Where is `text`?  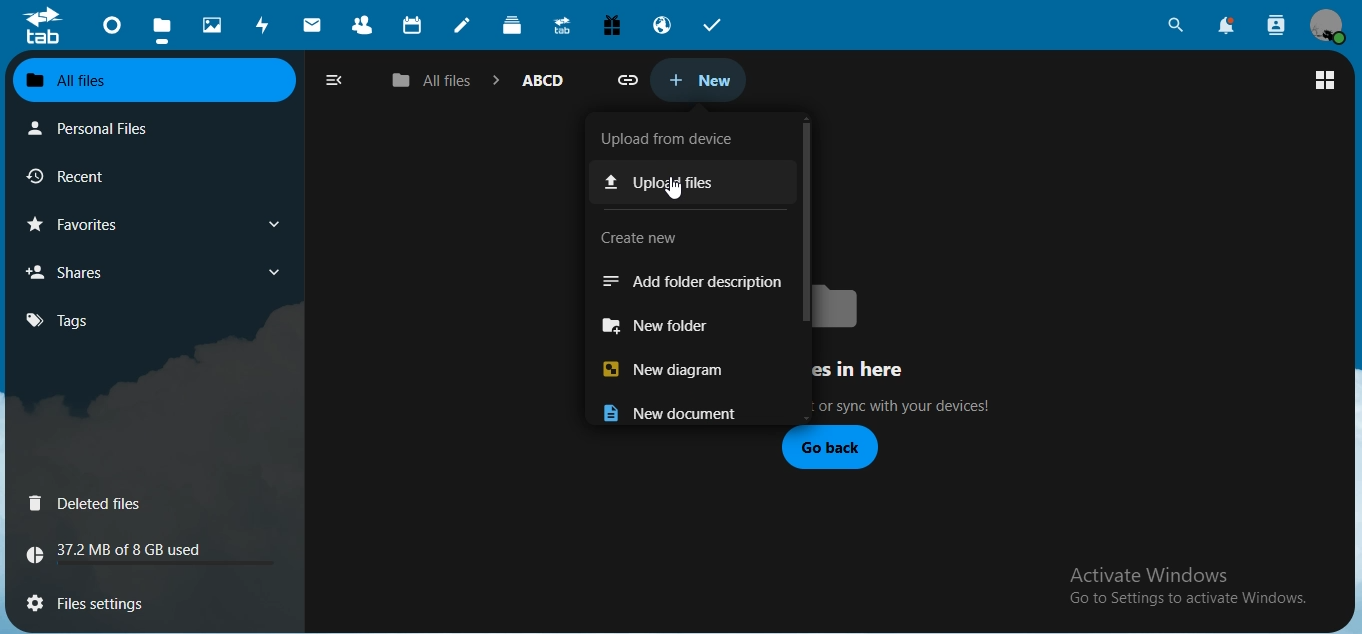 text is located at coordinates (125, 553).